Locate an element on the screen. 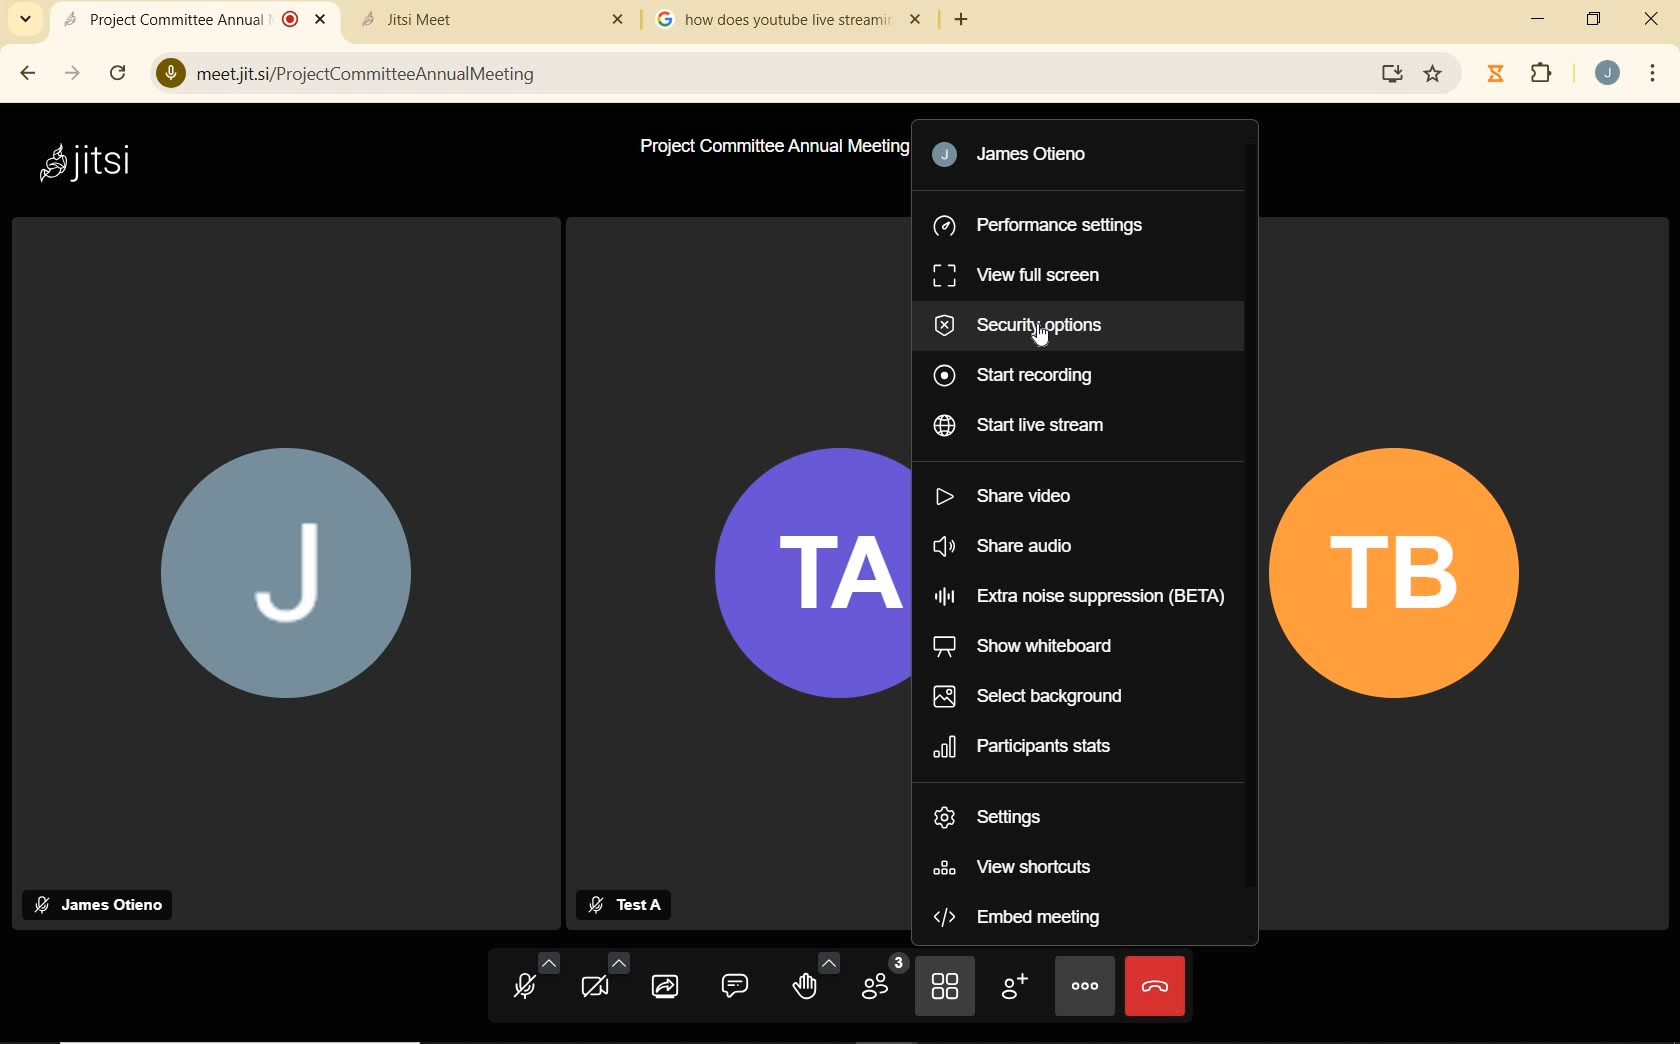 The height and width of the screenshot is (1044, 1680). BACK is located at coordinates (24, 75).